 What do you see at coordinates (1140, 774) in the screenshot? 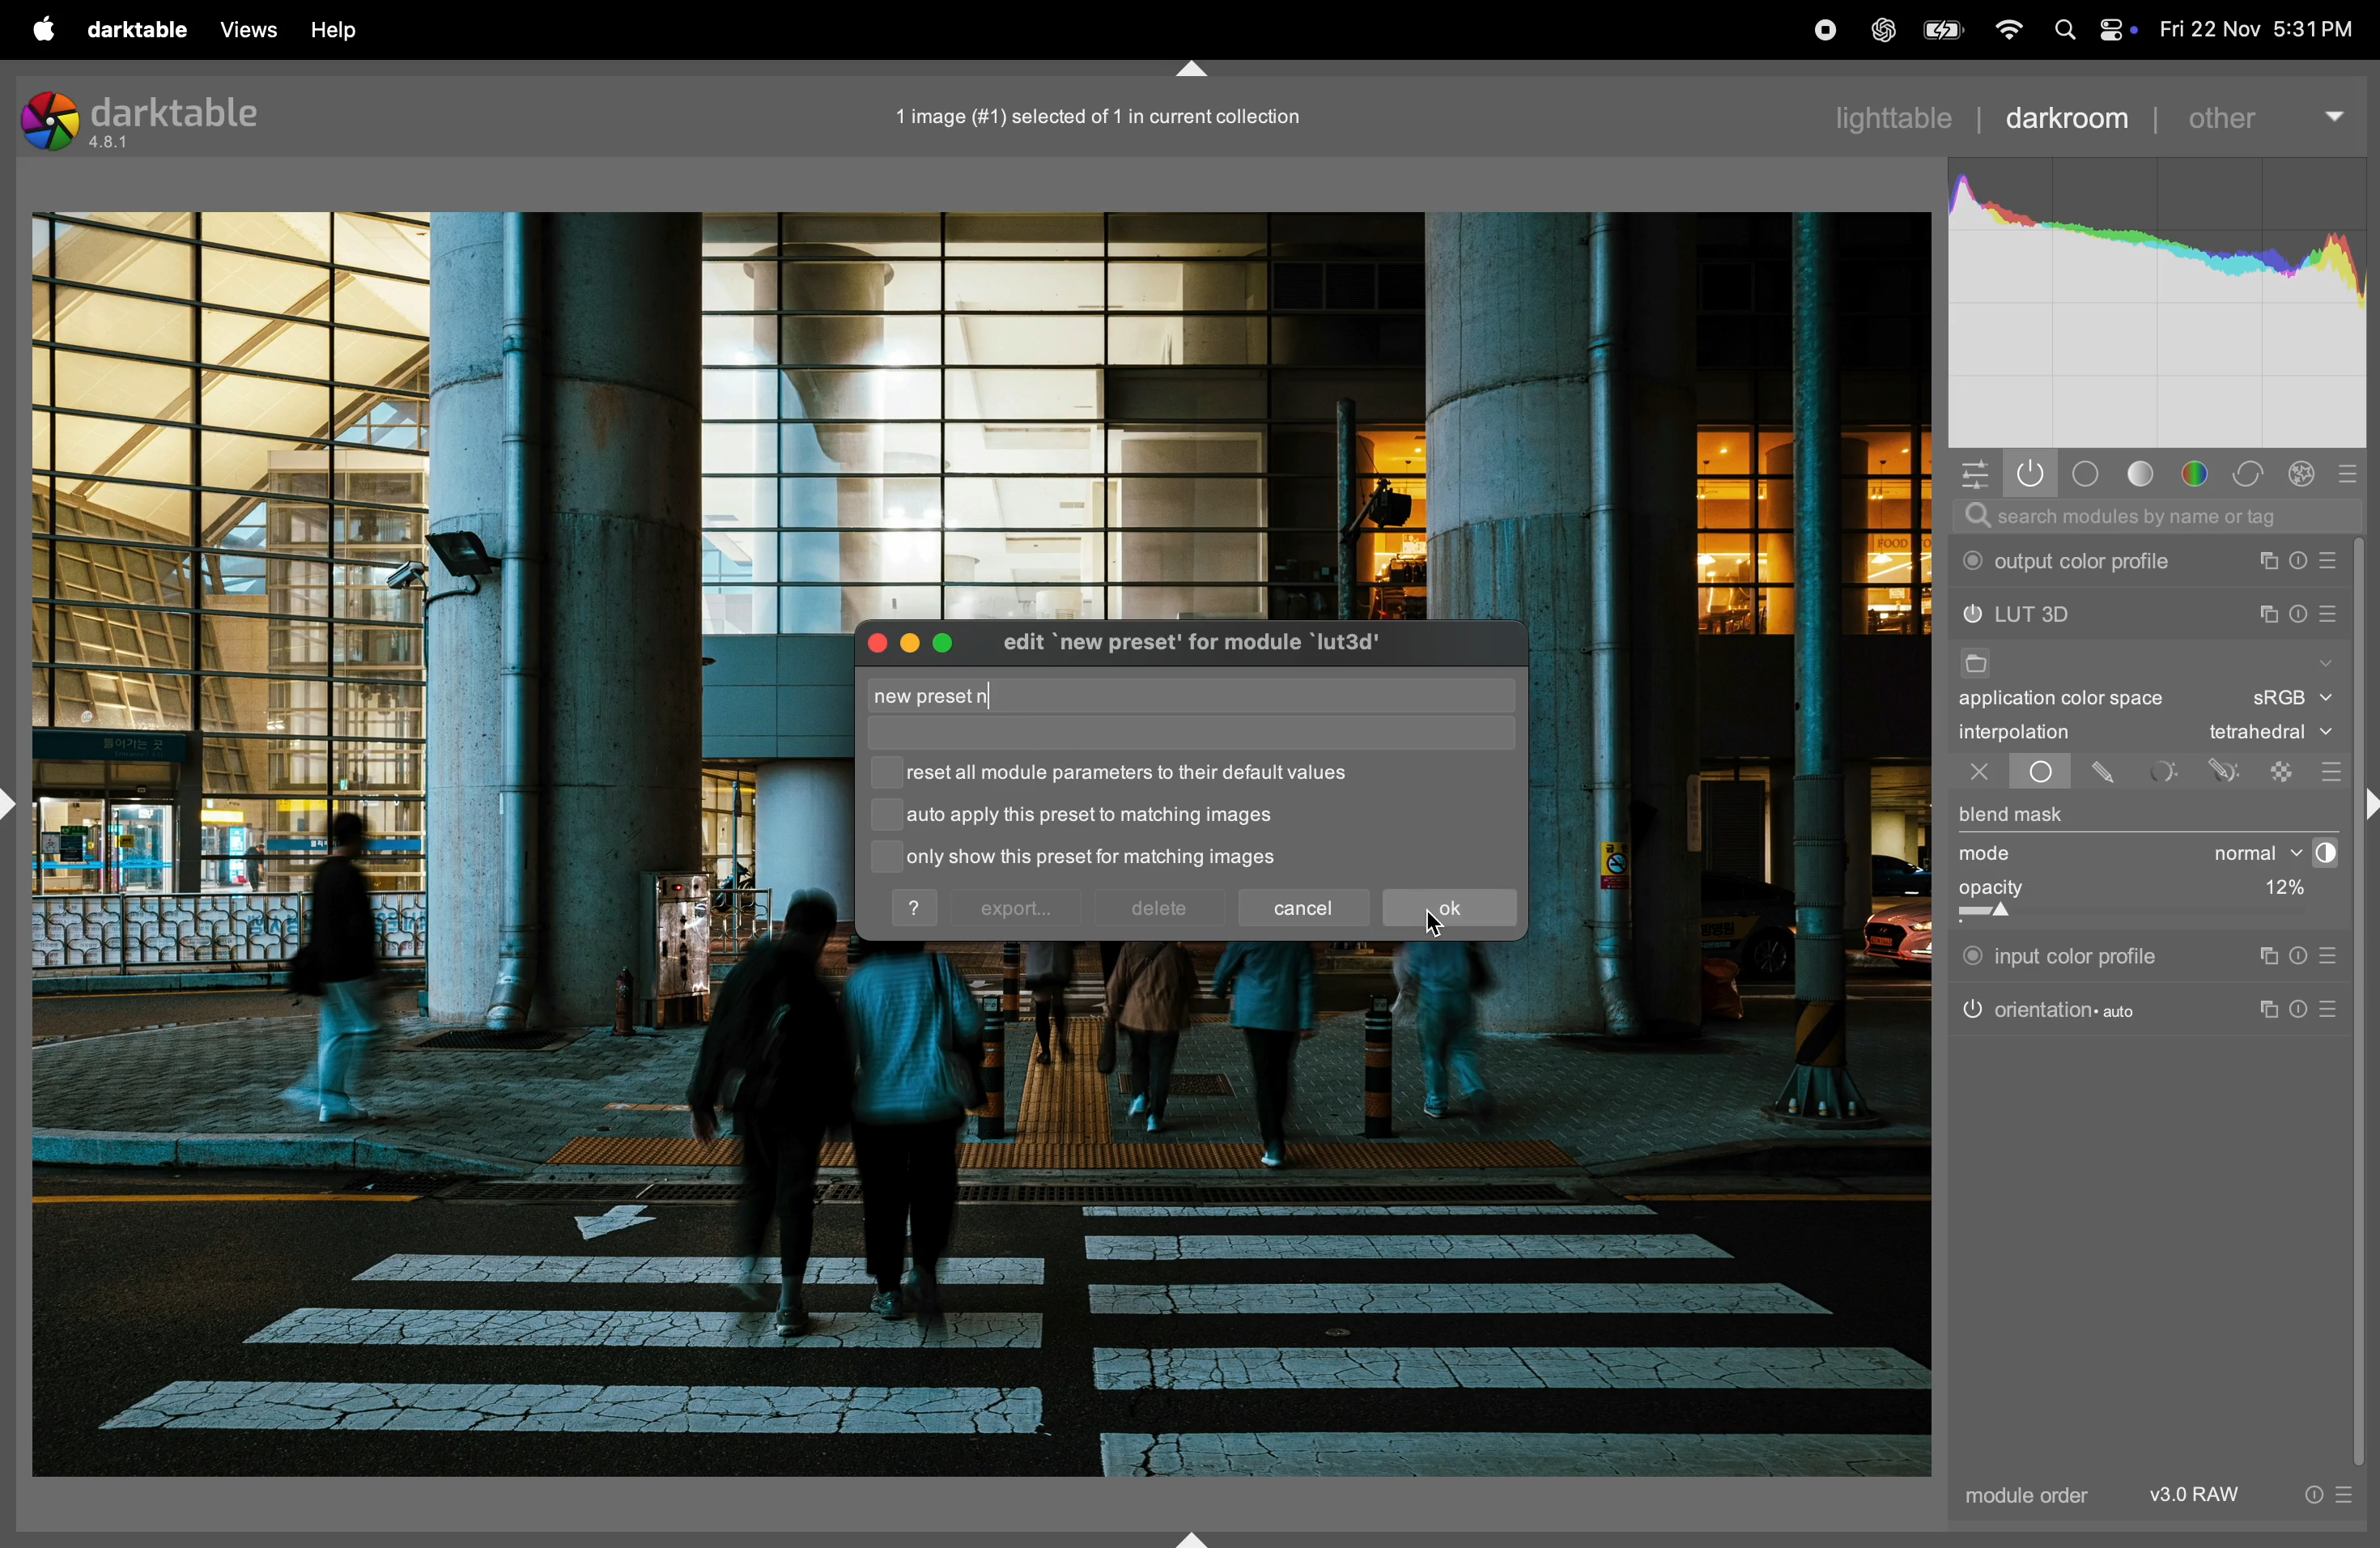
I see `reset all default values` at bounding box center [1140, 774].